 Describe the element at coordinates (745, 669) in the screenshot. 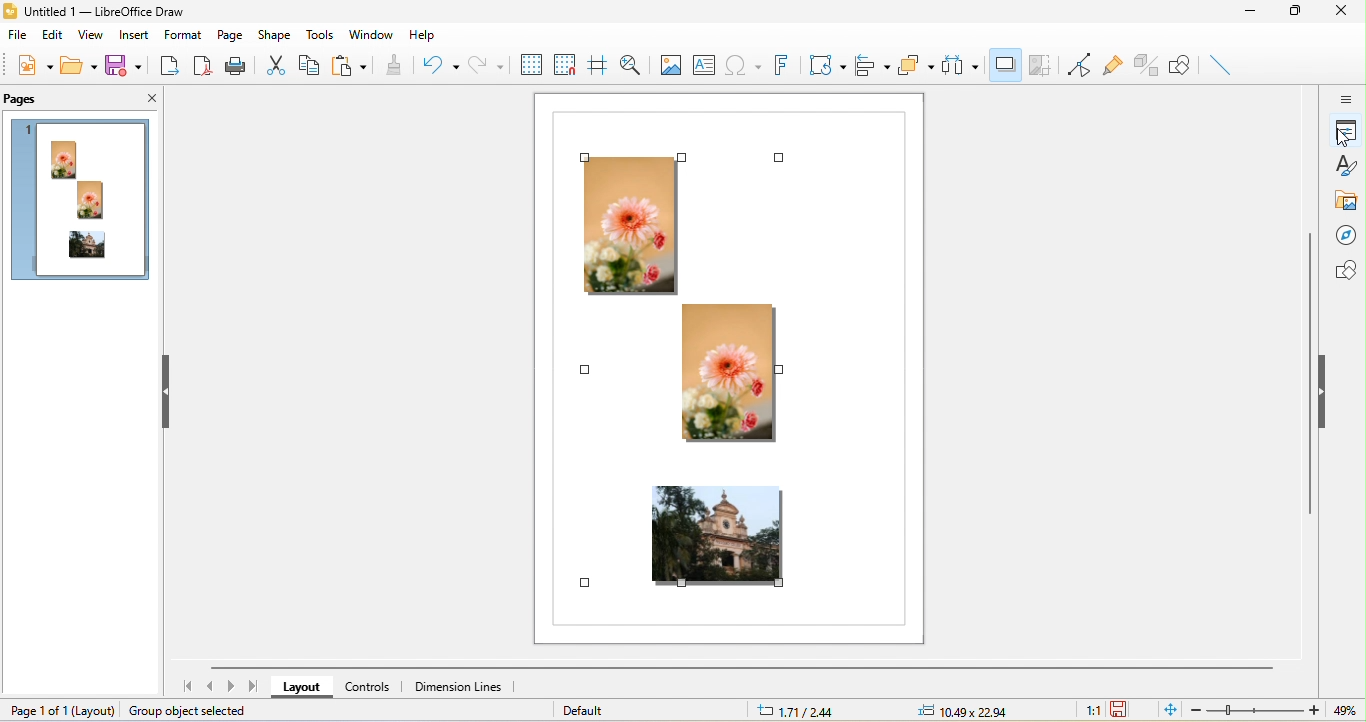

I see `horizontal scroll bar` at that location.